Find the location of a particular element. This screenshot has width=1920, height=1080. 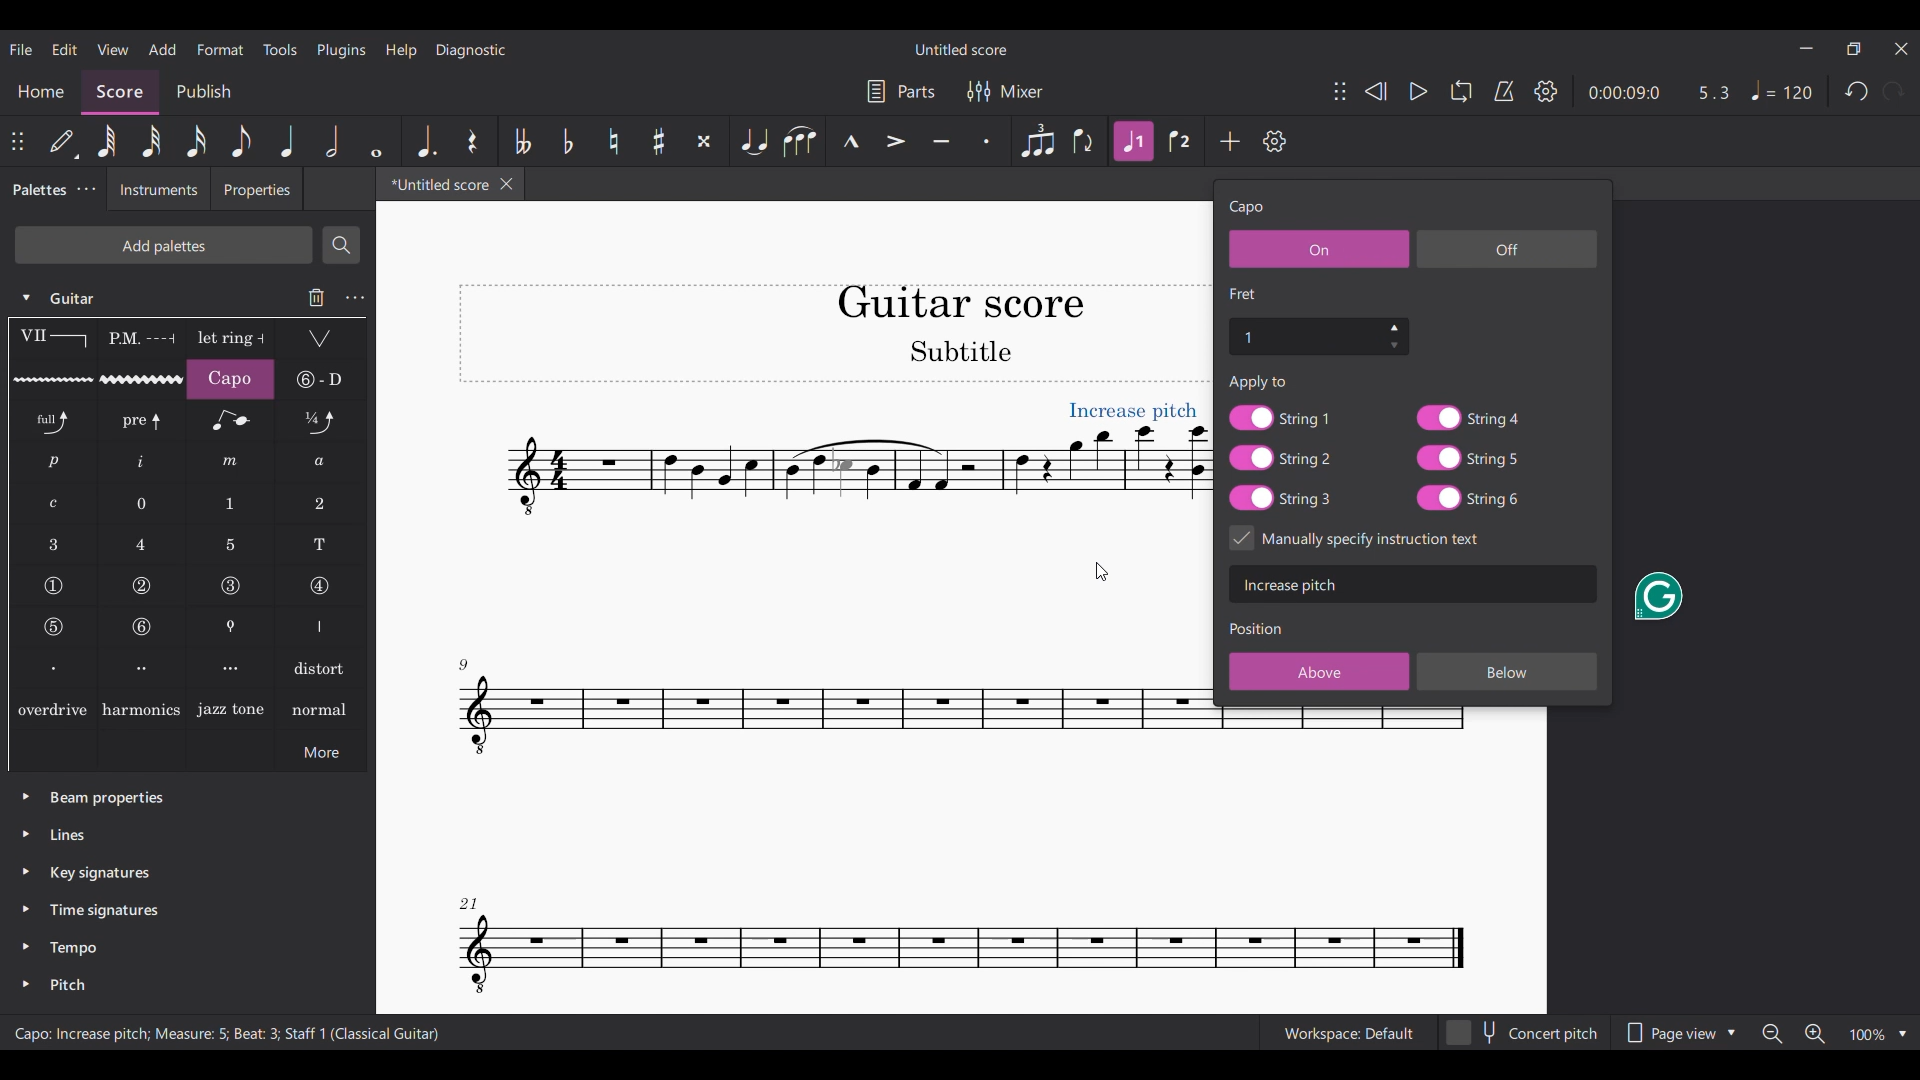

Harmonics is located at coordinates (141, 708).